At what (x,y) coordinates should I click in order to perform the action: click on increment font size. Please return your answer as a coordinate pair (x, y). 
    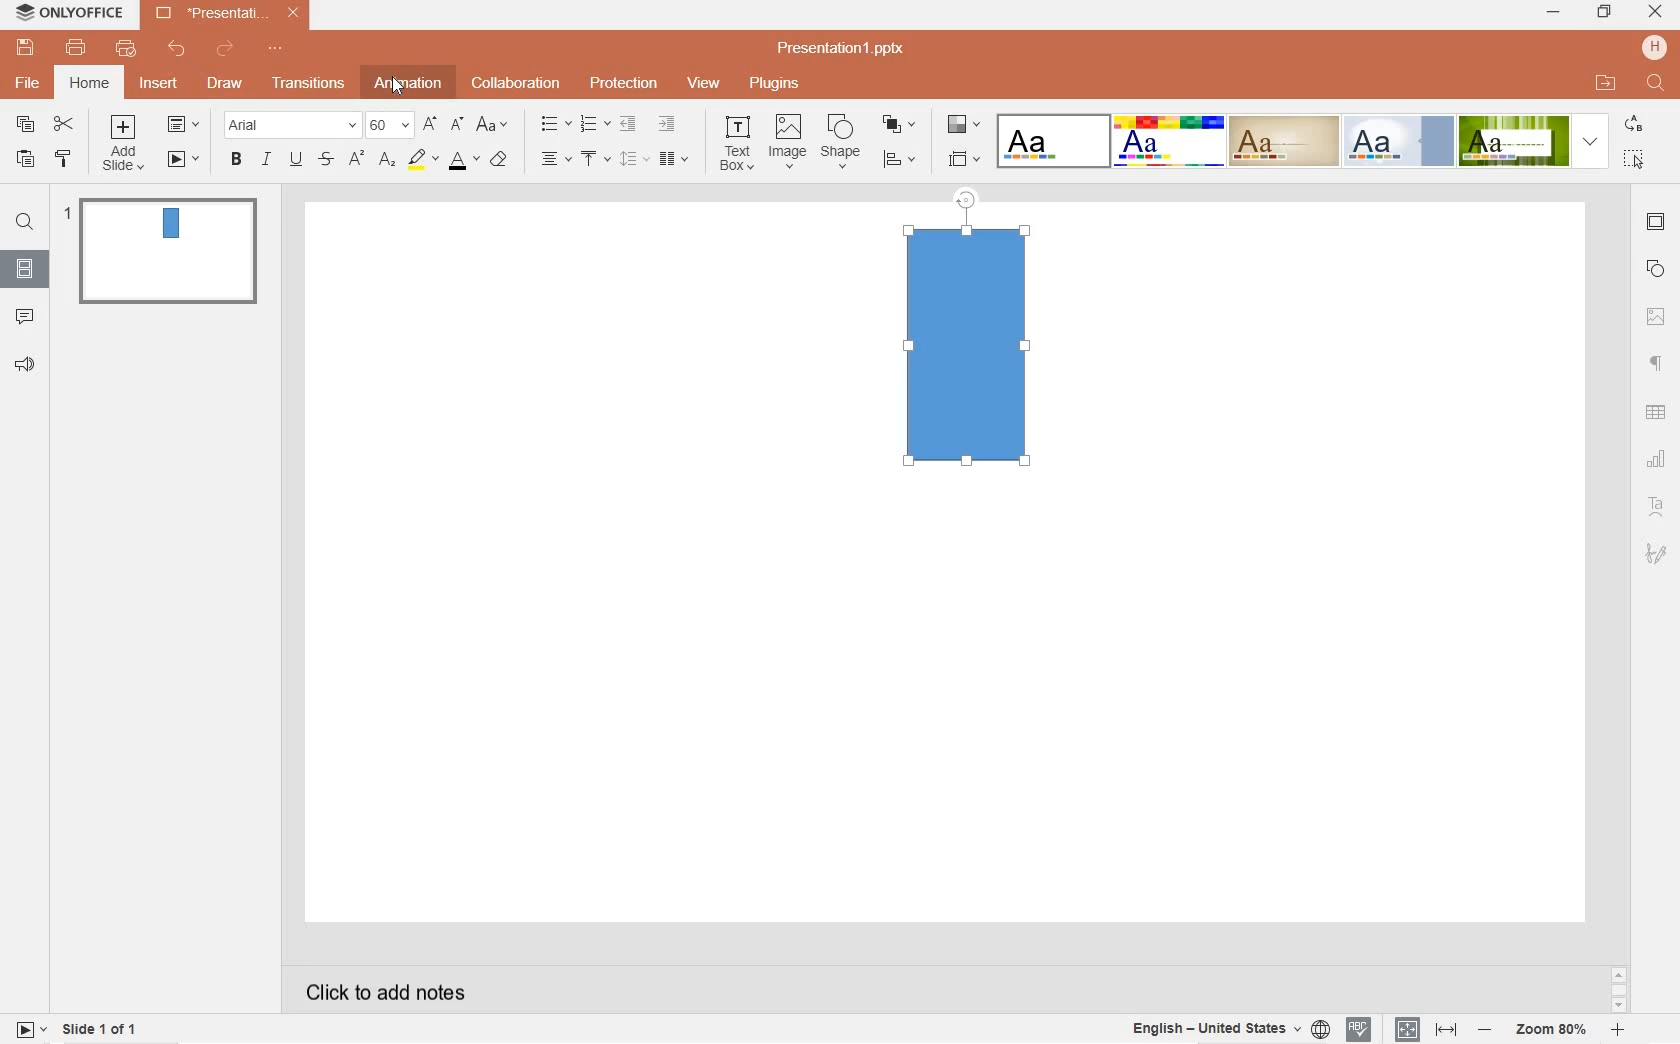
    Looking at the image, I should click on (431, 124).